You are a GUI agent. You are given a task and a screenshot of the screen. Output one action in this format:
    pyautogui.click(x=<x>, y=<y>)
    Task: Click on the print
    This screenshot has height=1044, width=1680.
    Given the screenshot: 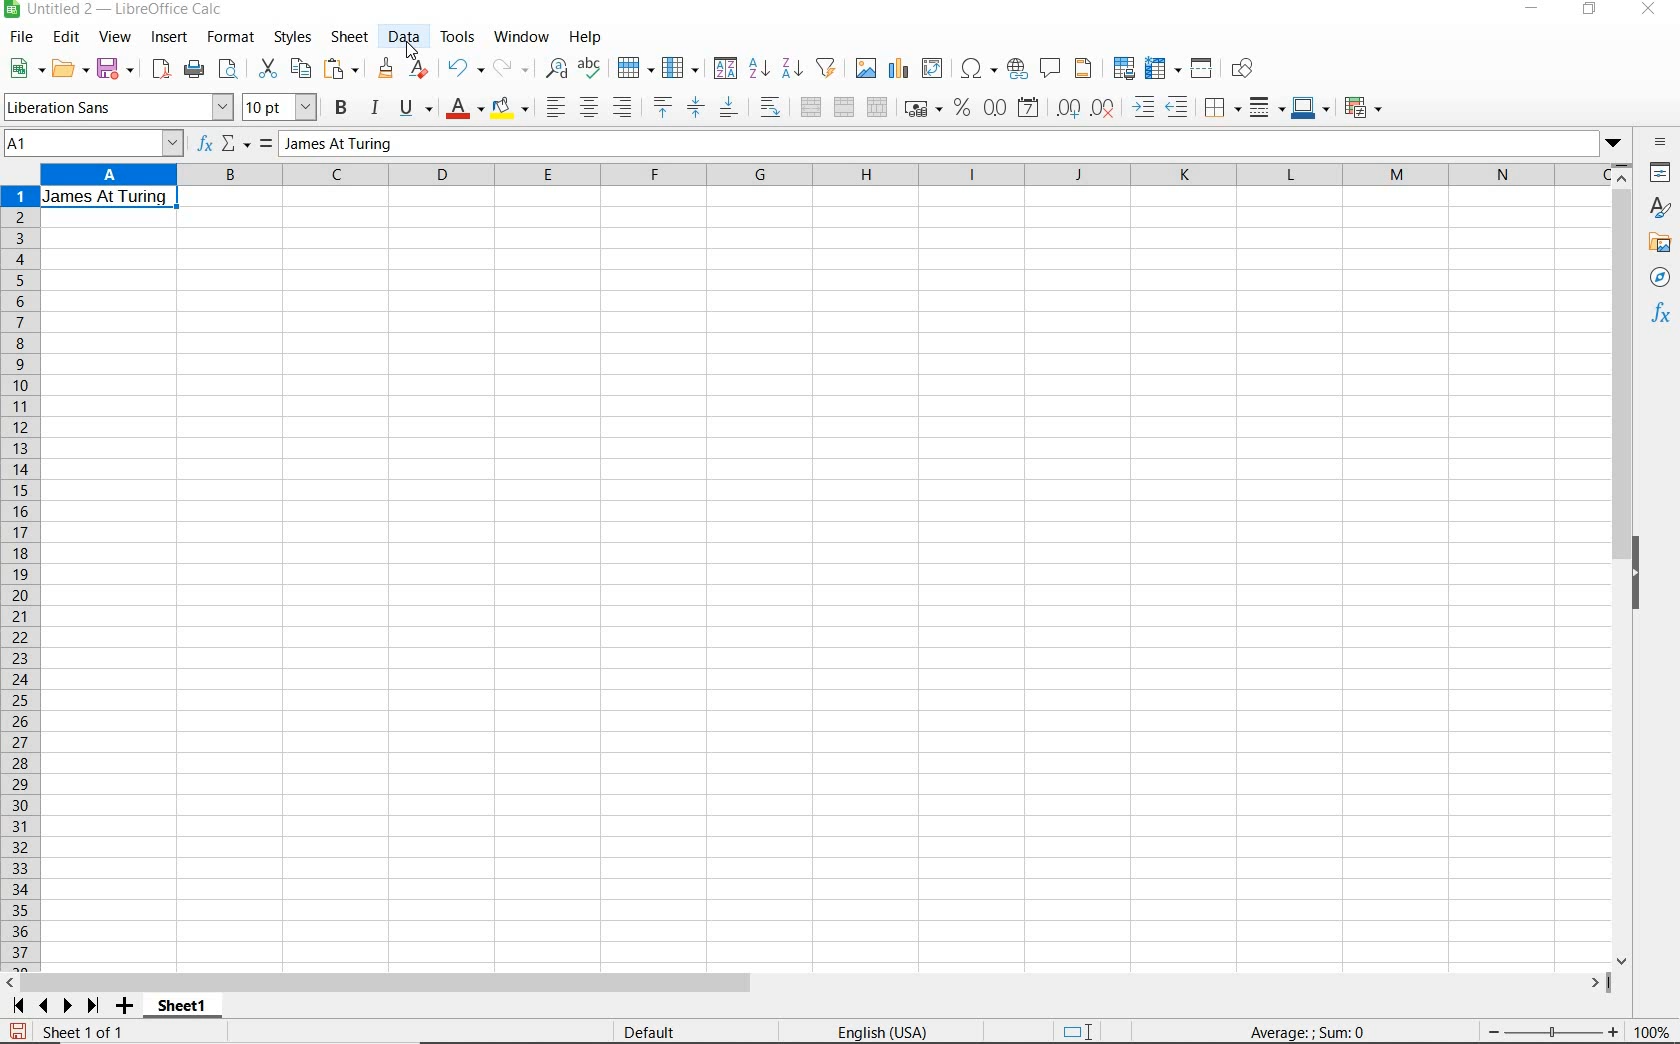 What is the action you would take?
    pyautogui.click(x=194, y=70)
    